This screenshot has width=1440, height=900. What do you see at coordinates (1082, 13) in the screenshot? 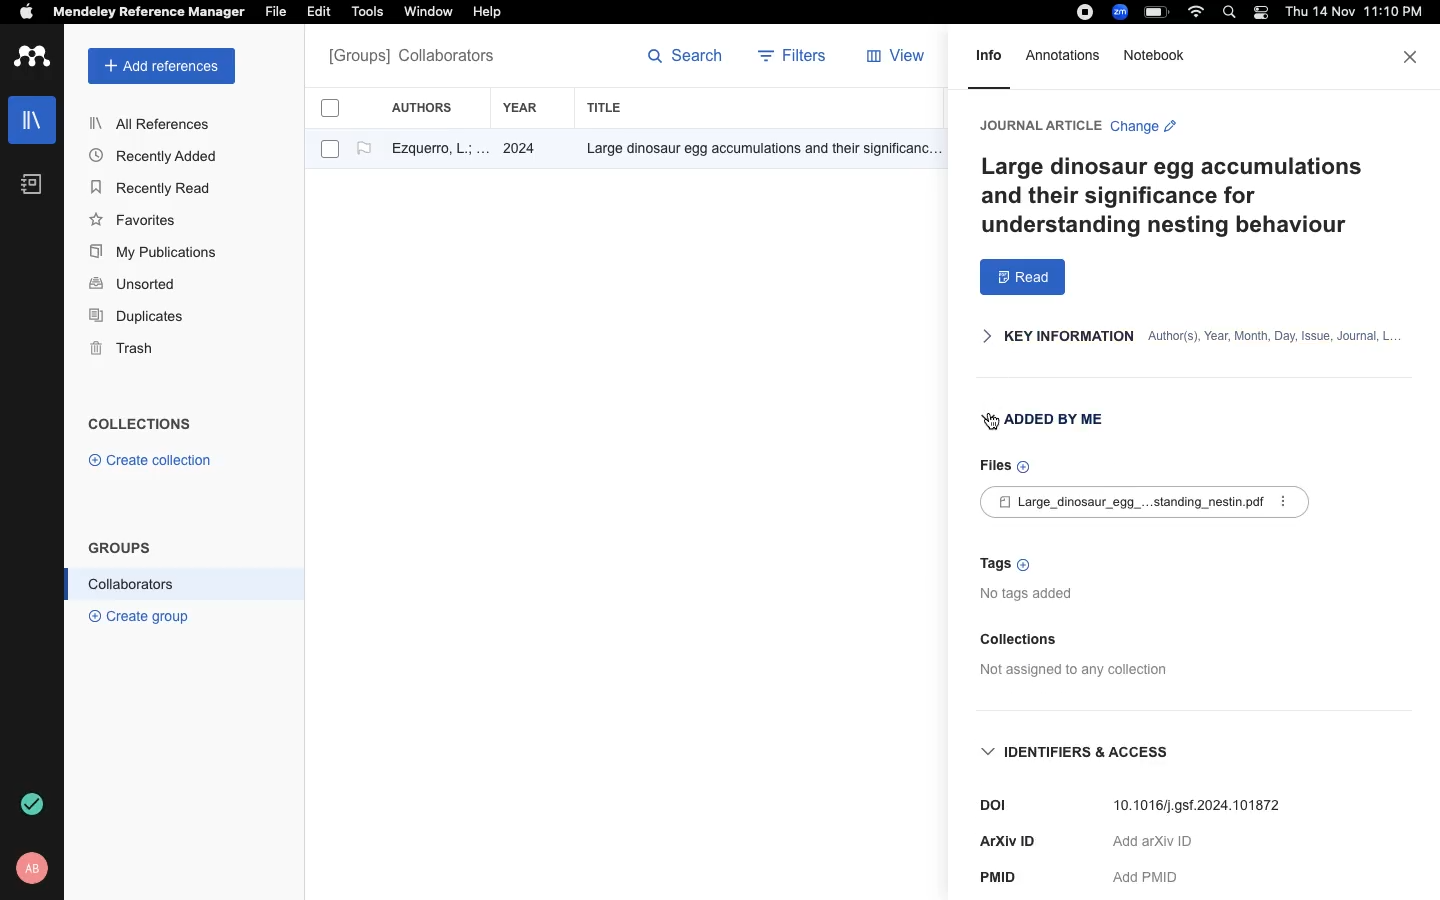
I see `recording` at bounding box center [1082, 13].